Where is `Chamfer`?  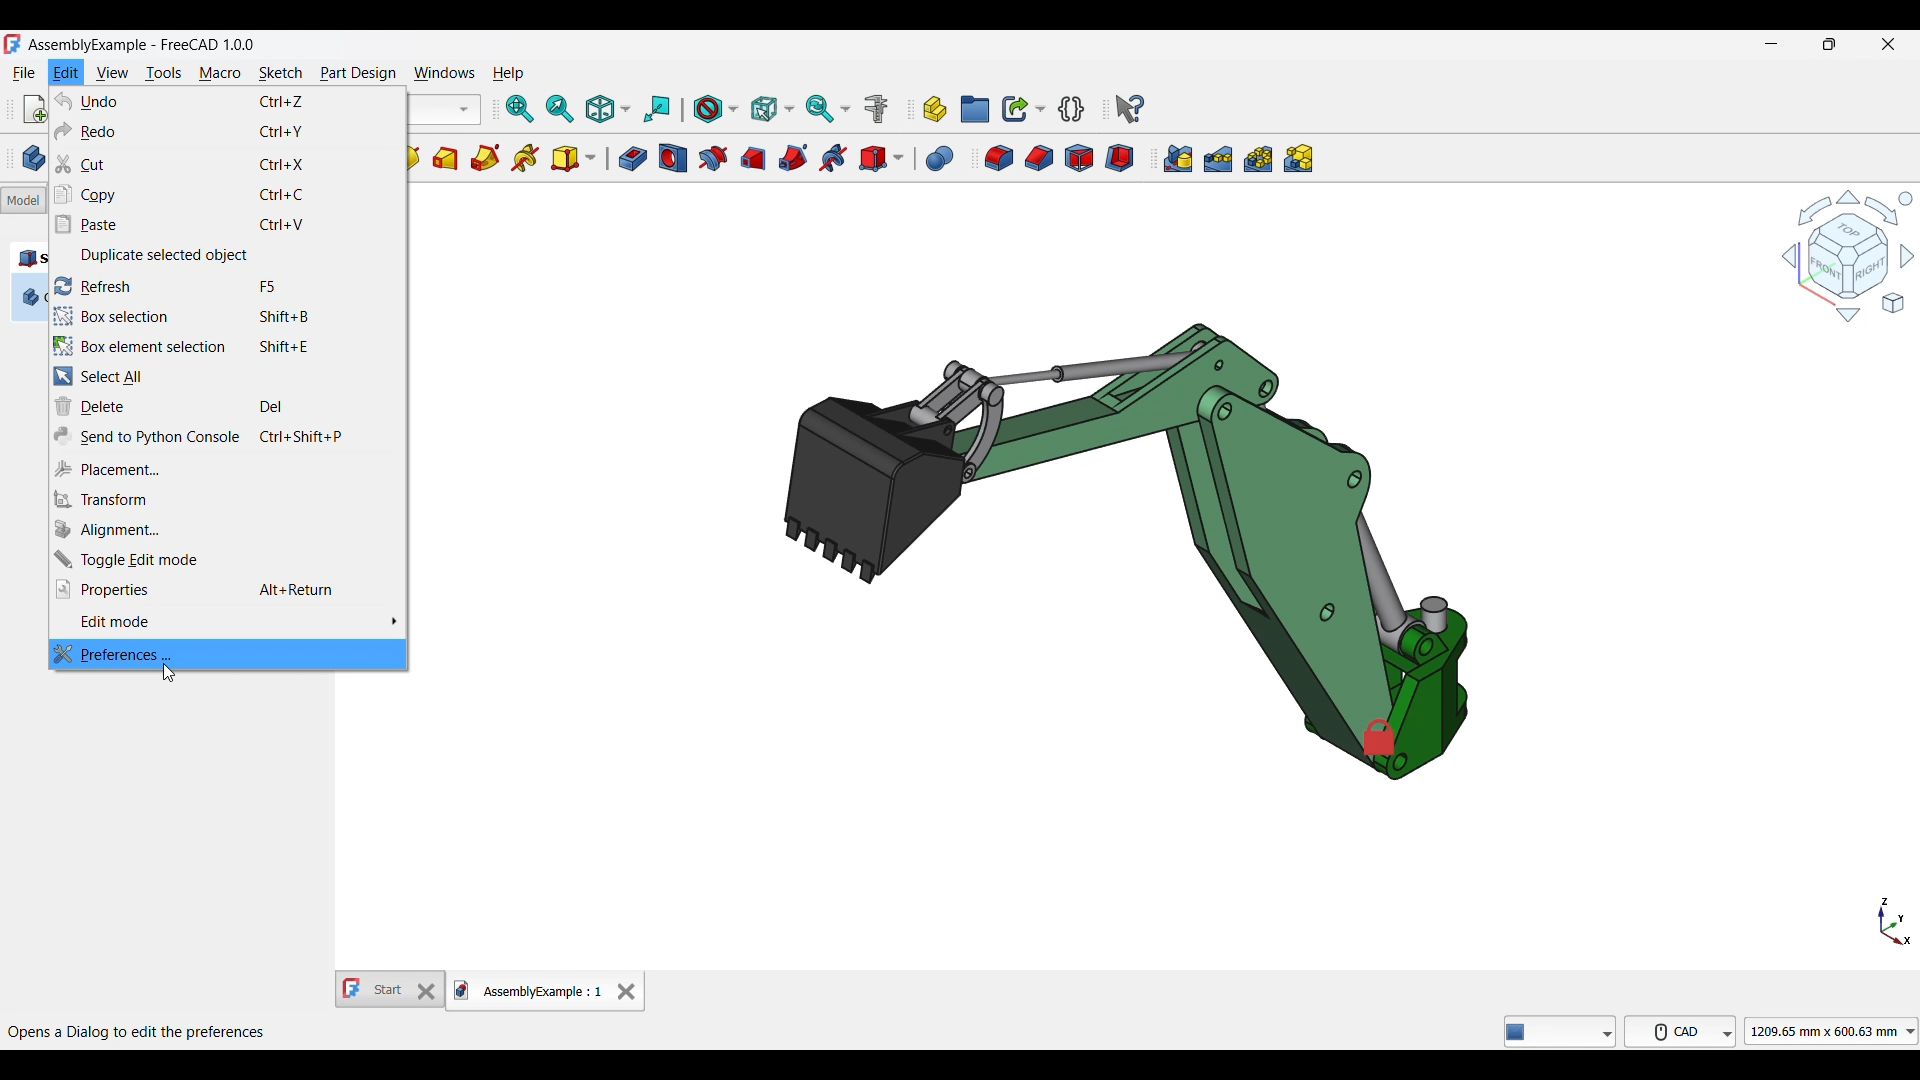
Chamfer is located at coordinates (1040, 158).